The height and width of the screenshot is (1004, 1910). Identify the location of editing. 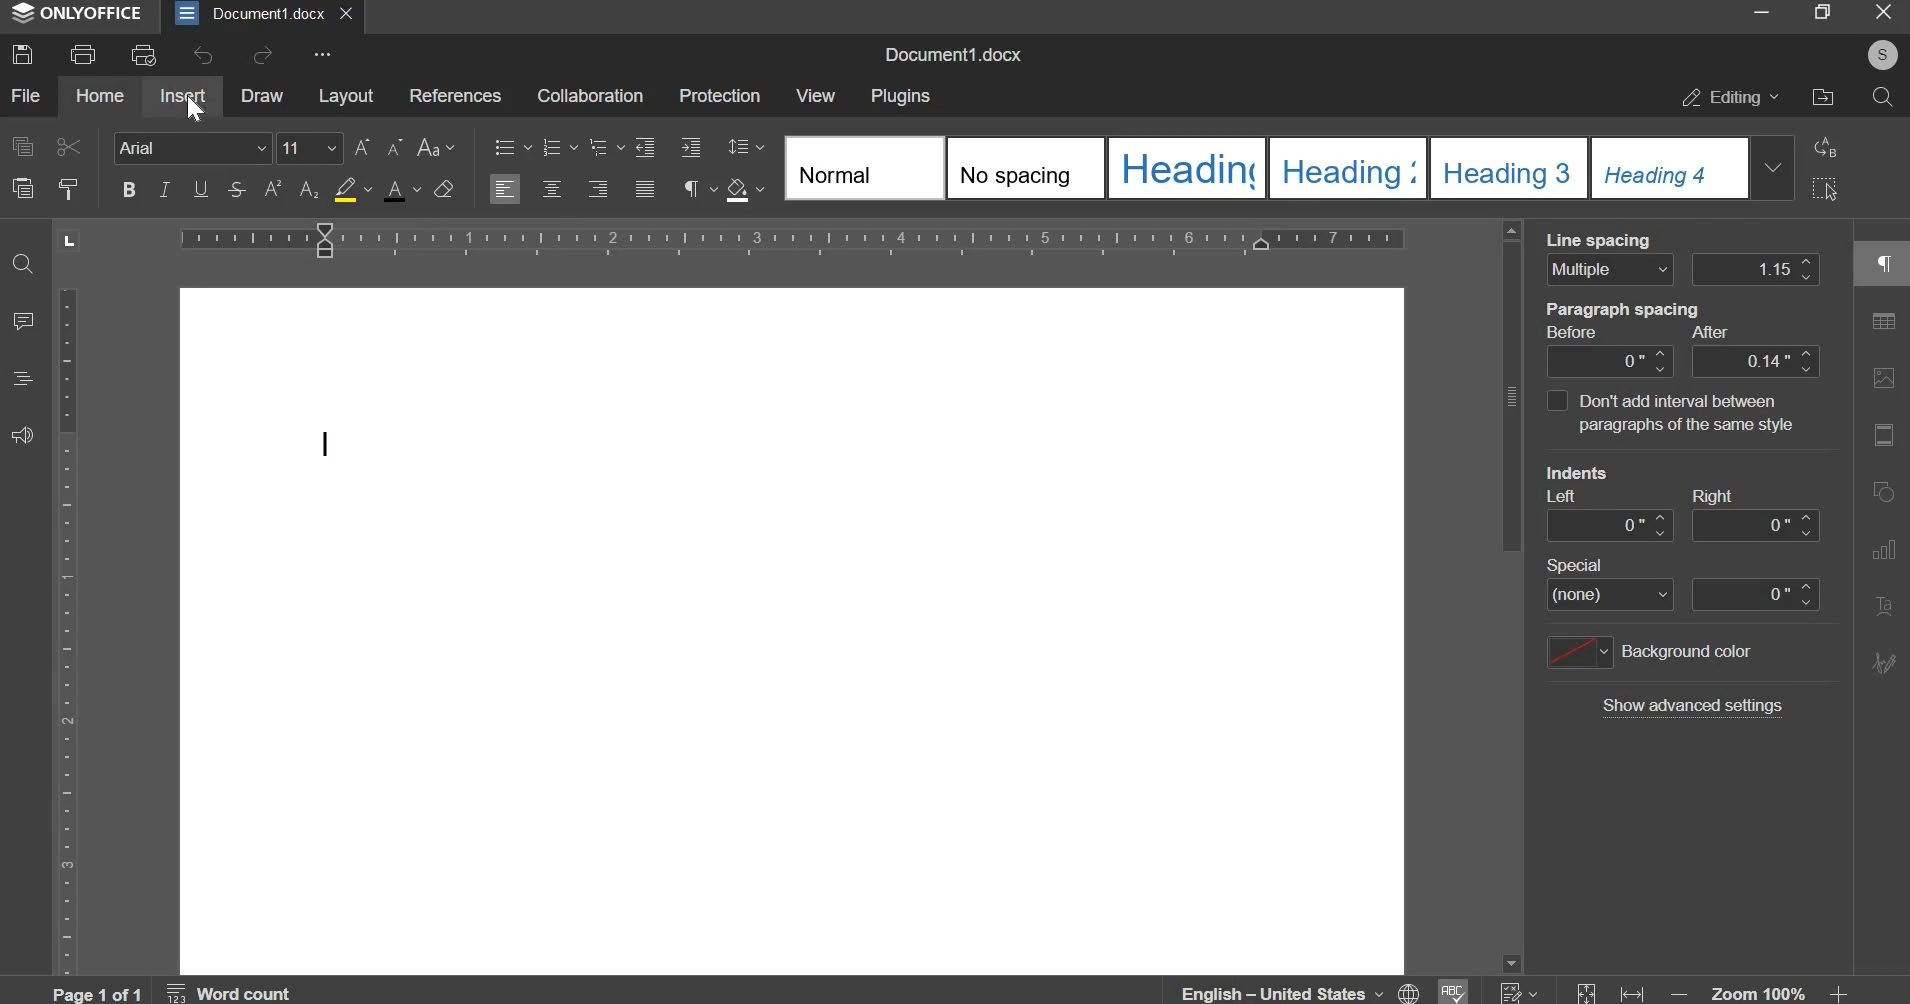
(1727, 97).